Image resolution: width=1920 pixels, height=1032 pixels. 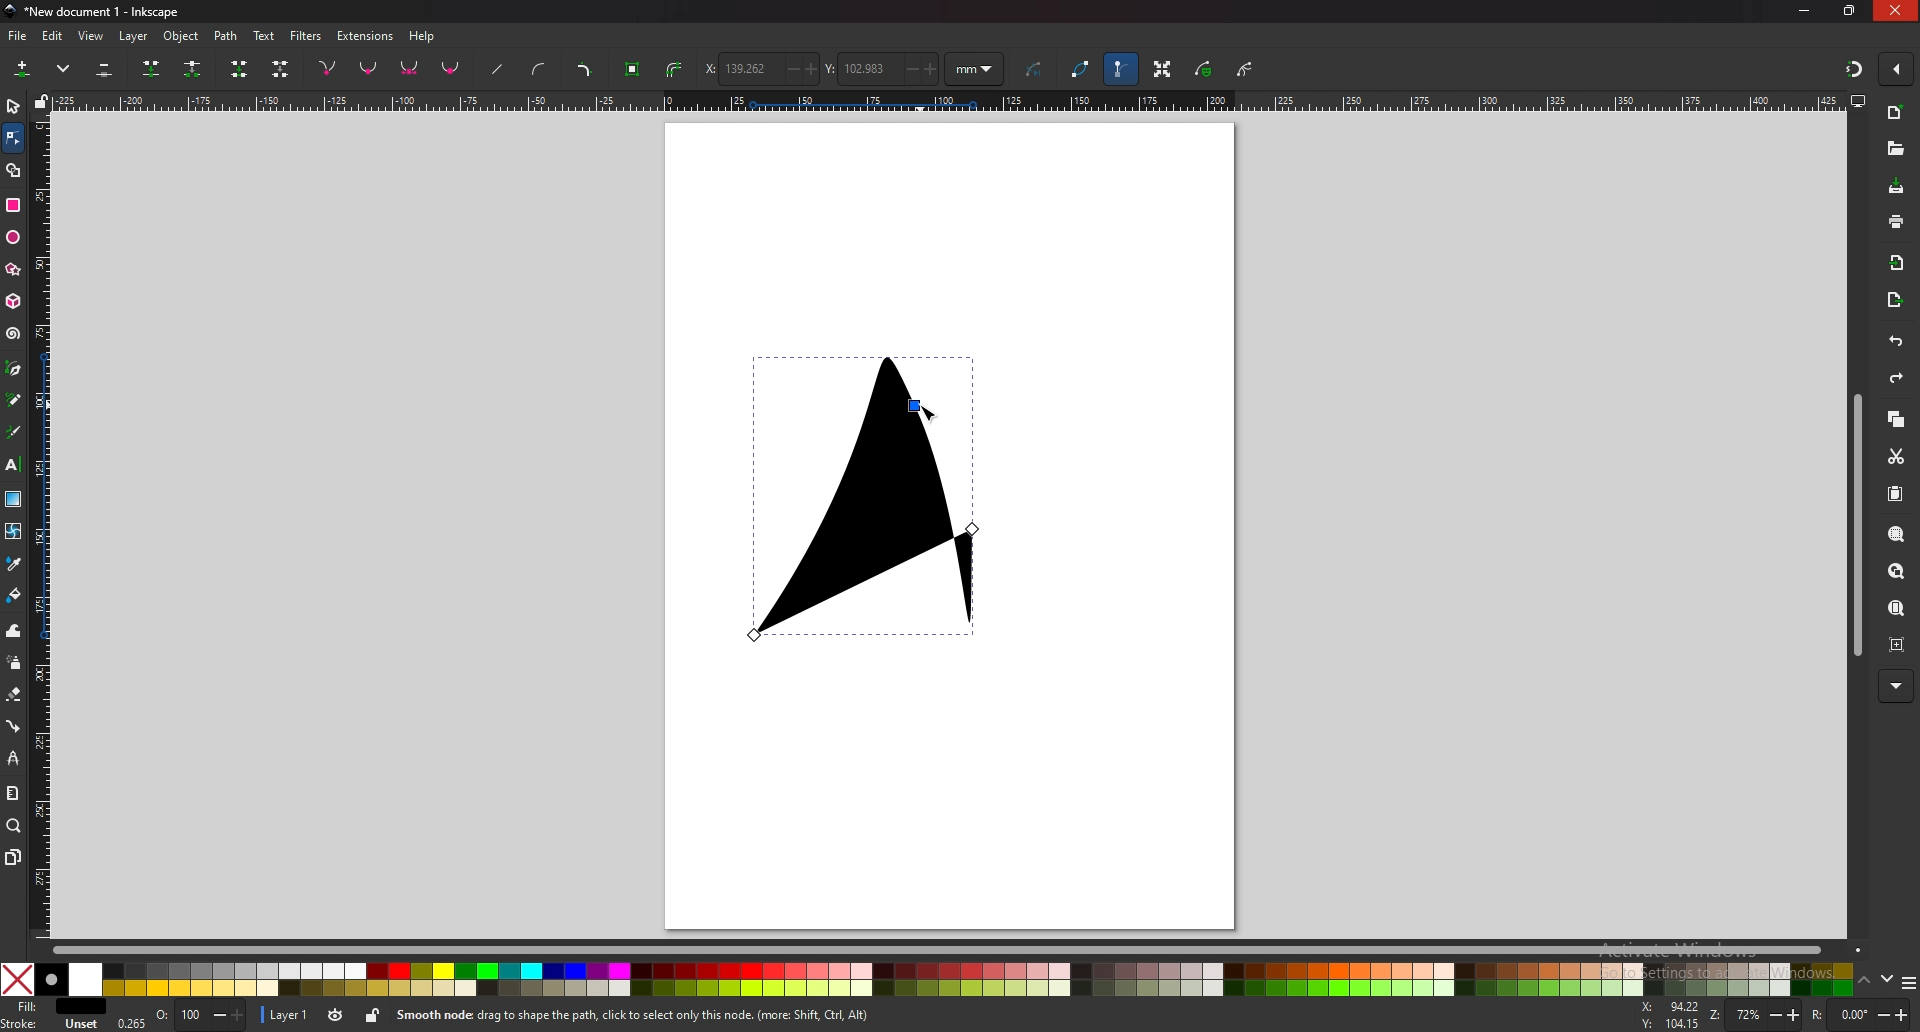 I want to click on rotate, so click(x=1861, y=1014).